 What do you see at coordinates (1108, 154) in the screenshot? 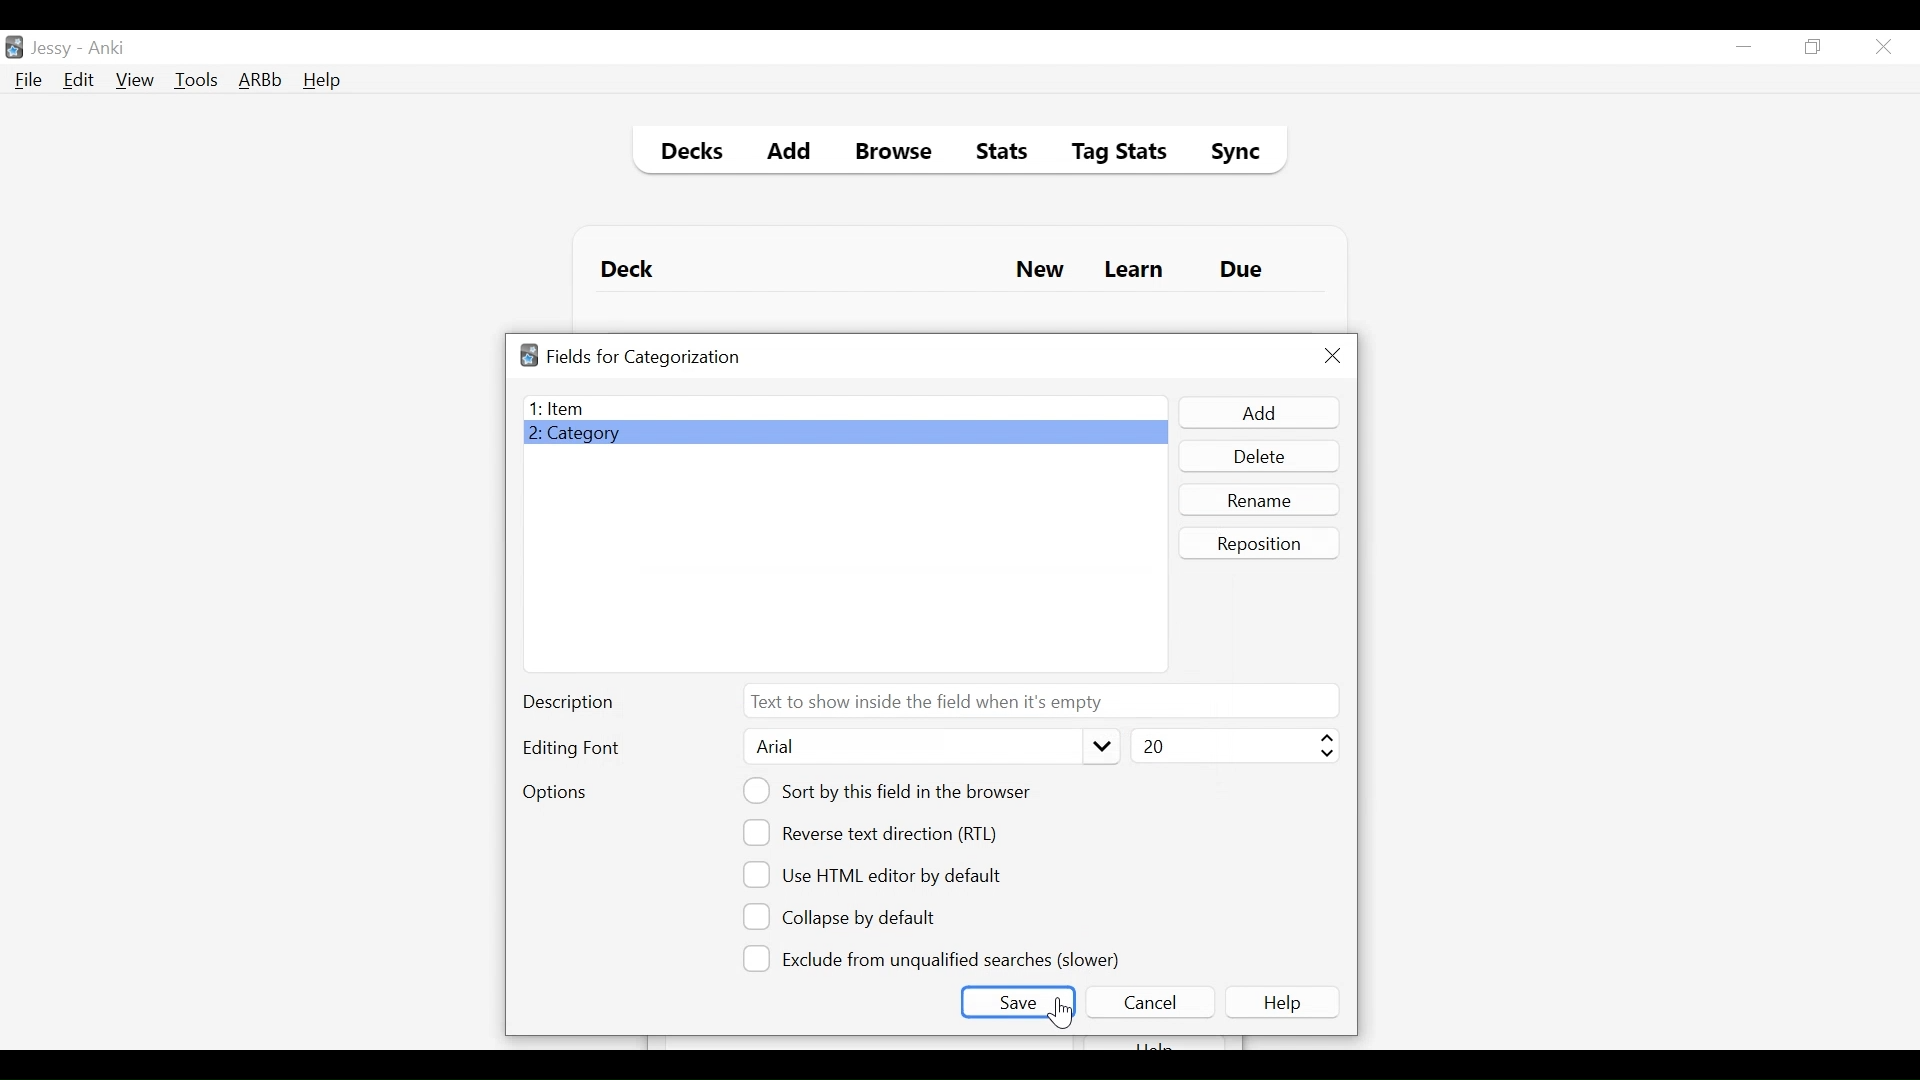
I see `Tag Stats` at bounding box center [1108, 154].